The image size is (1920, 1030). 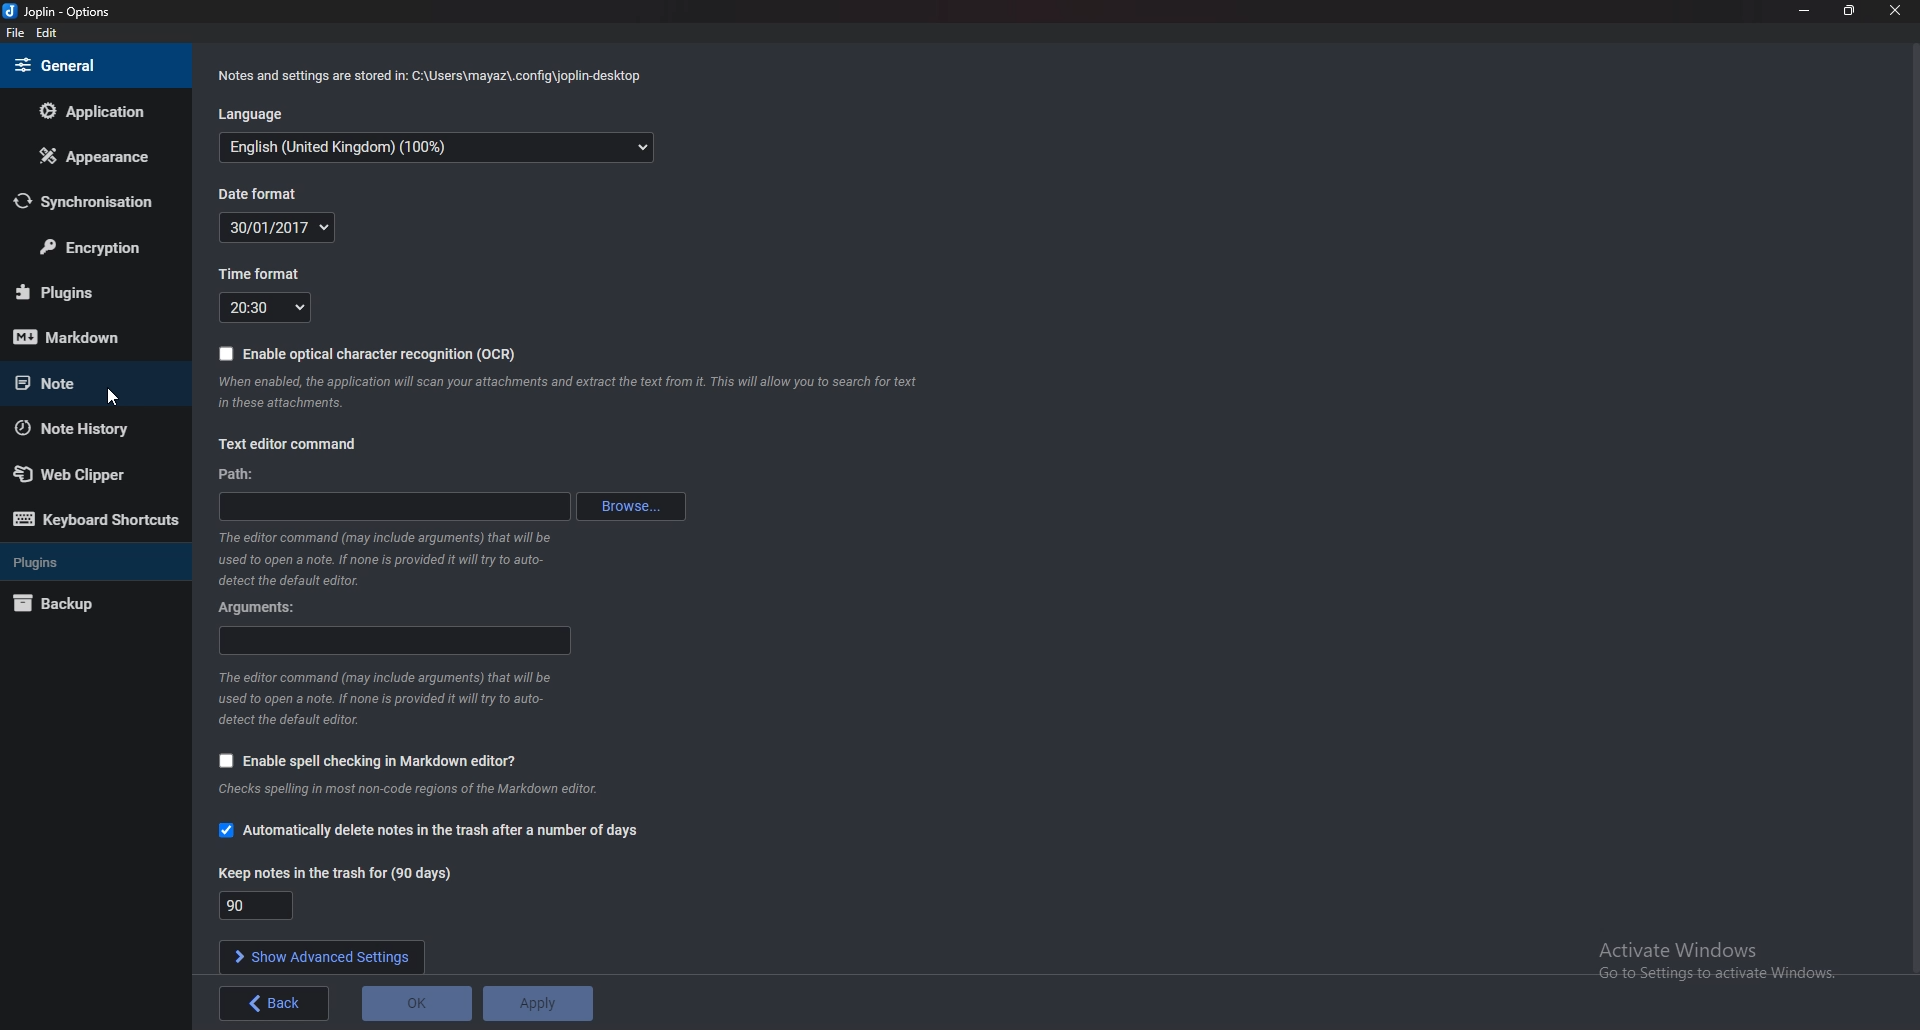 What do you see at coordinates (380, 763) in the screenshot?
I see `enable spell checking` at bounding box center [380, 763].